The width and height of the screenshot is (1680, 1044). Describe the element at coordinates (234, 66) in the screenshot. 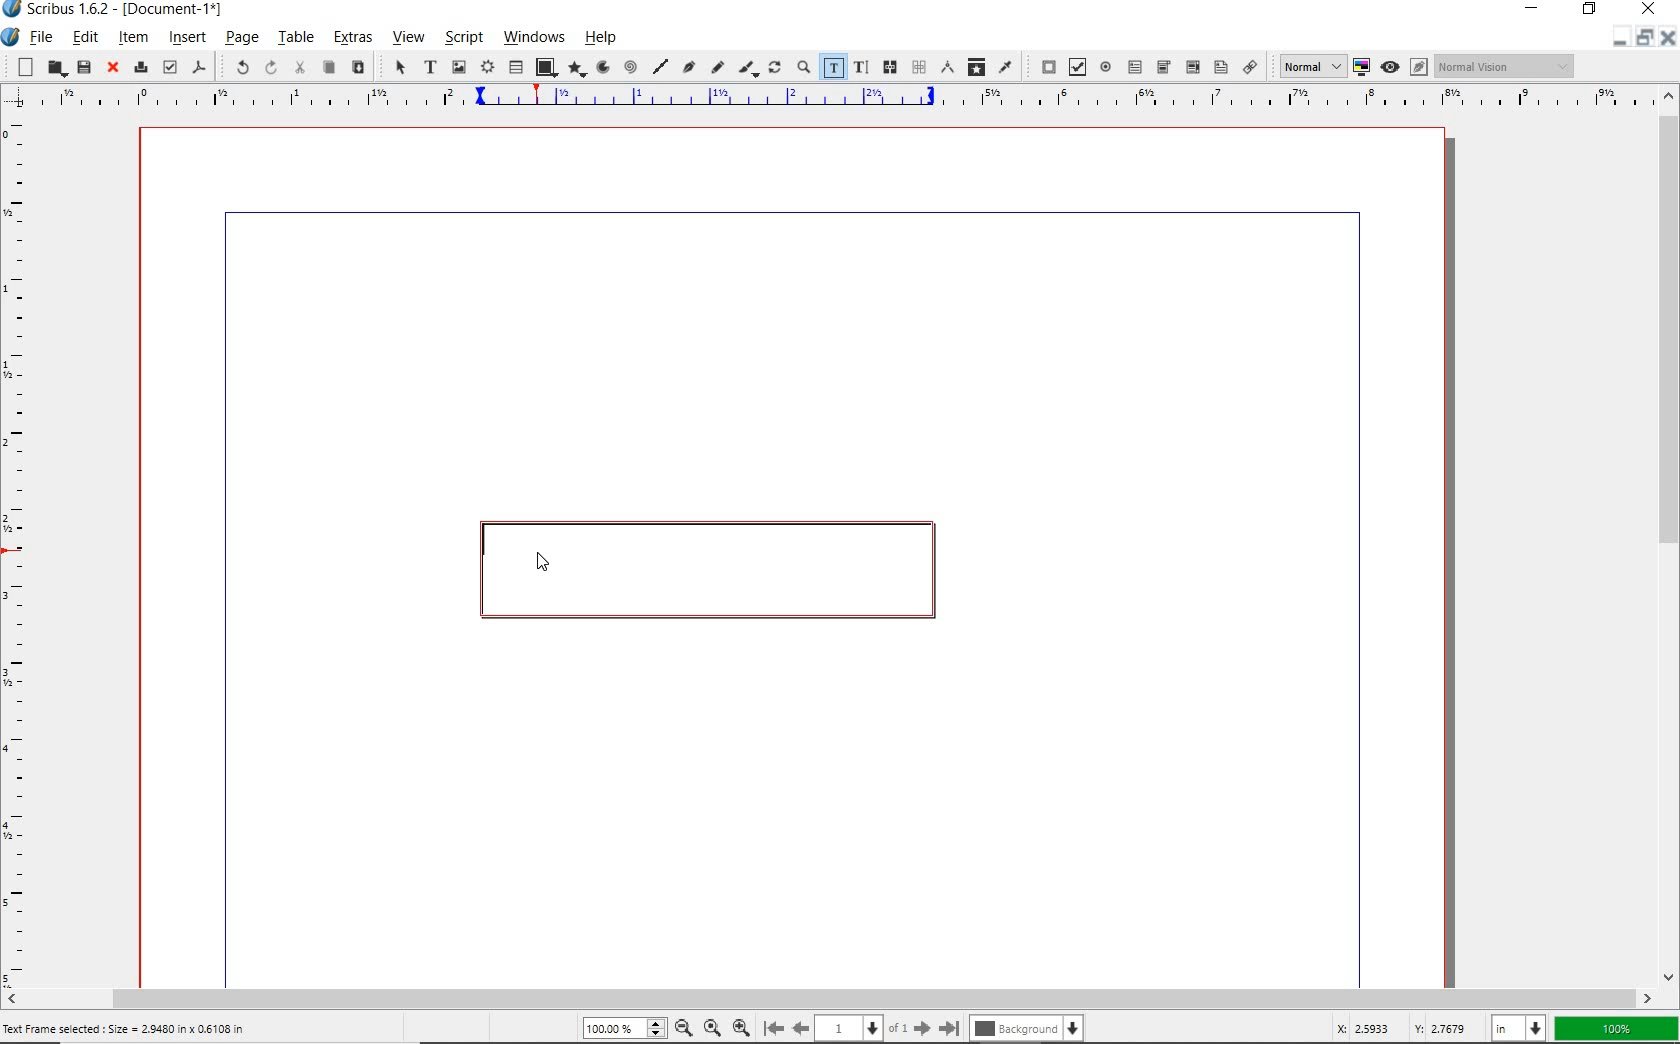

I see `undo` at that location.